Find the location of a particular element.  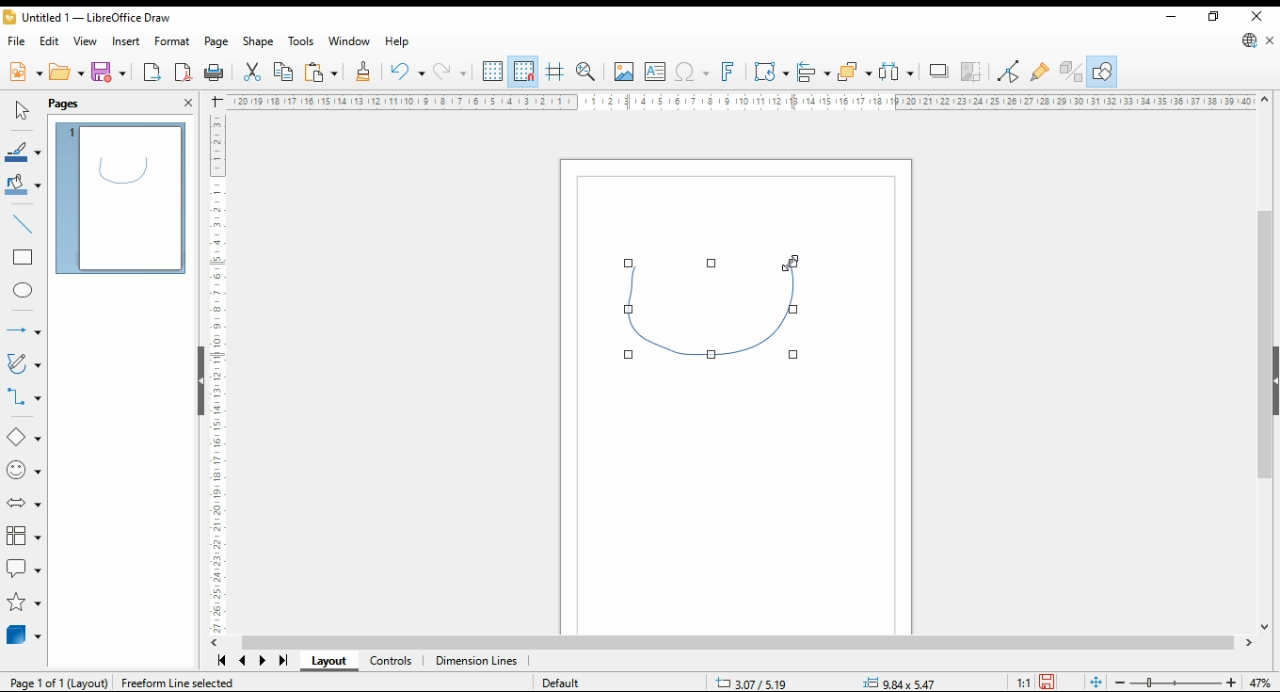

page is located at coordinates (217, 42).